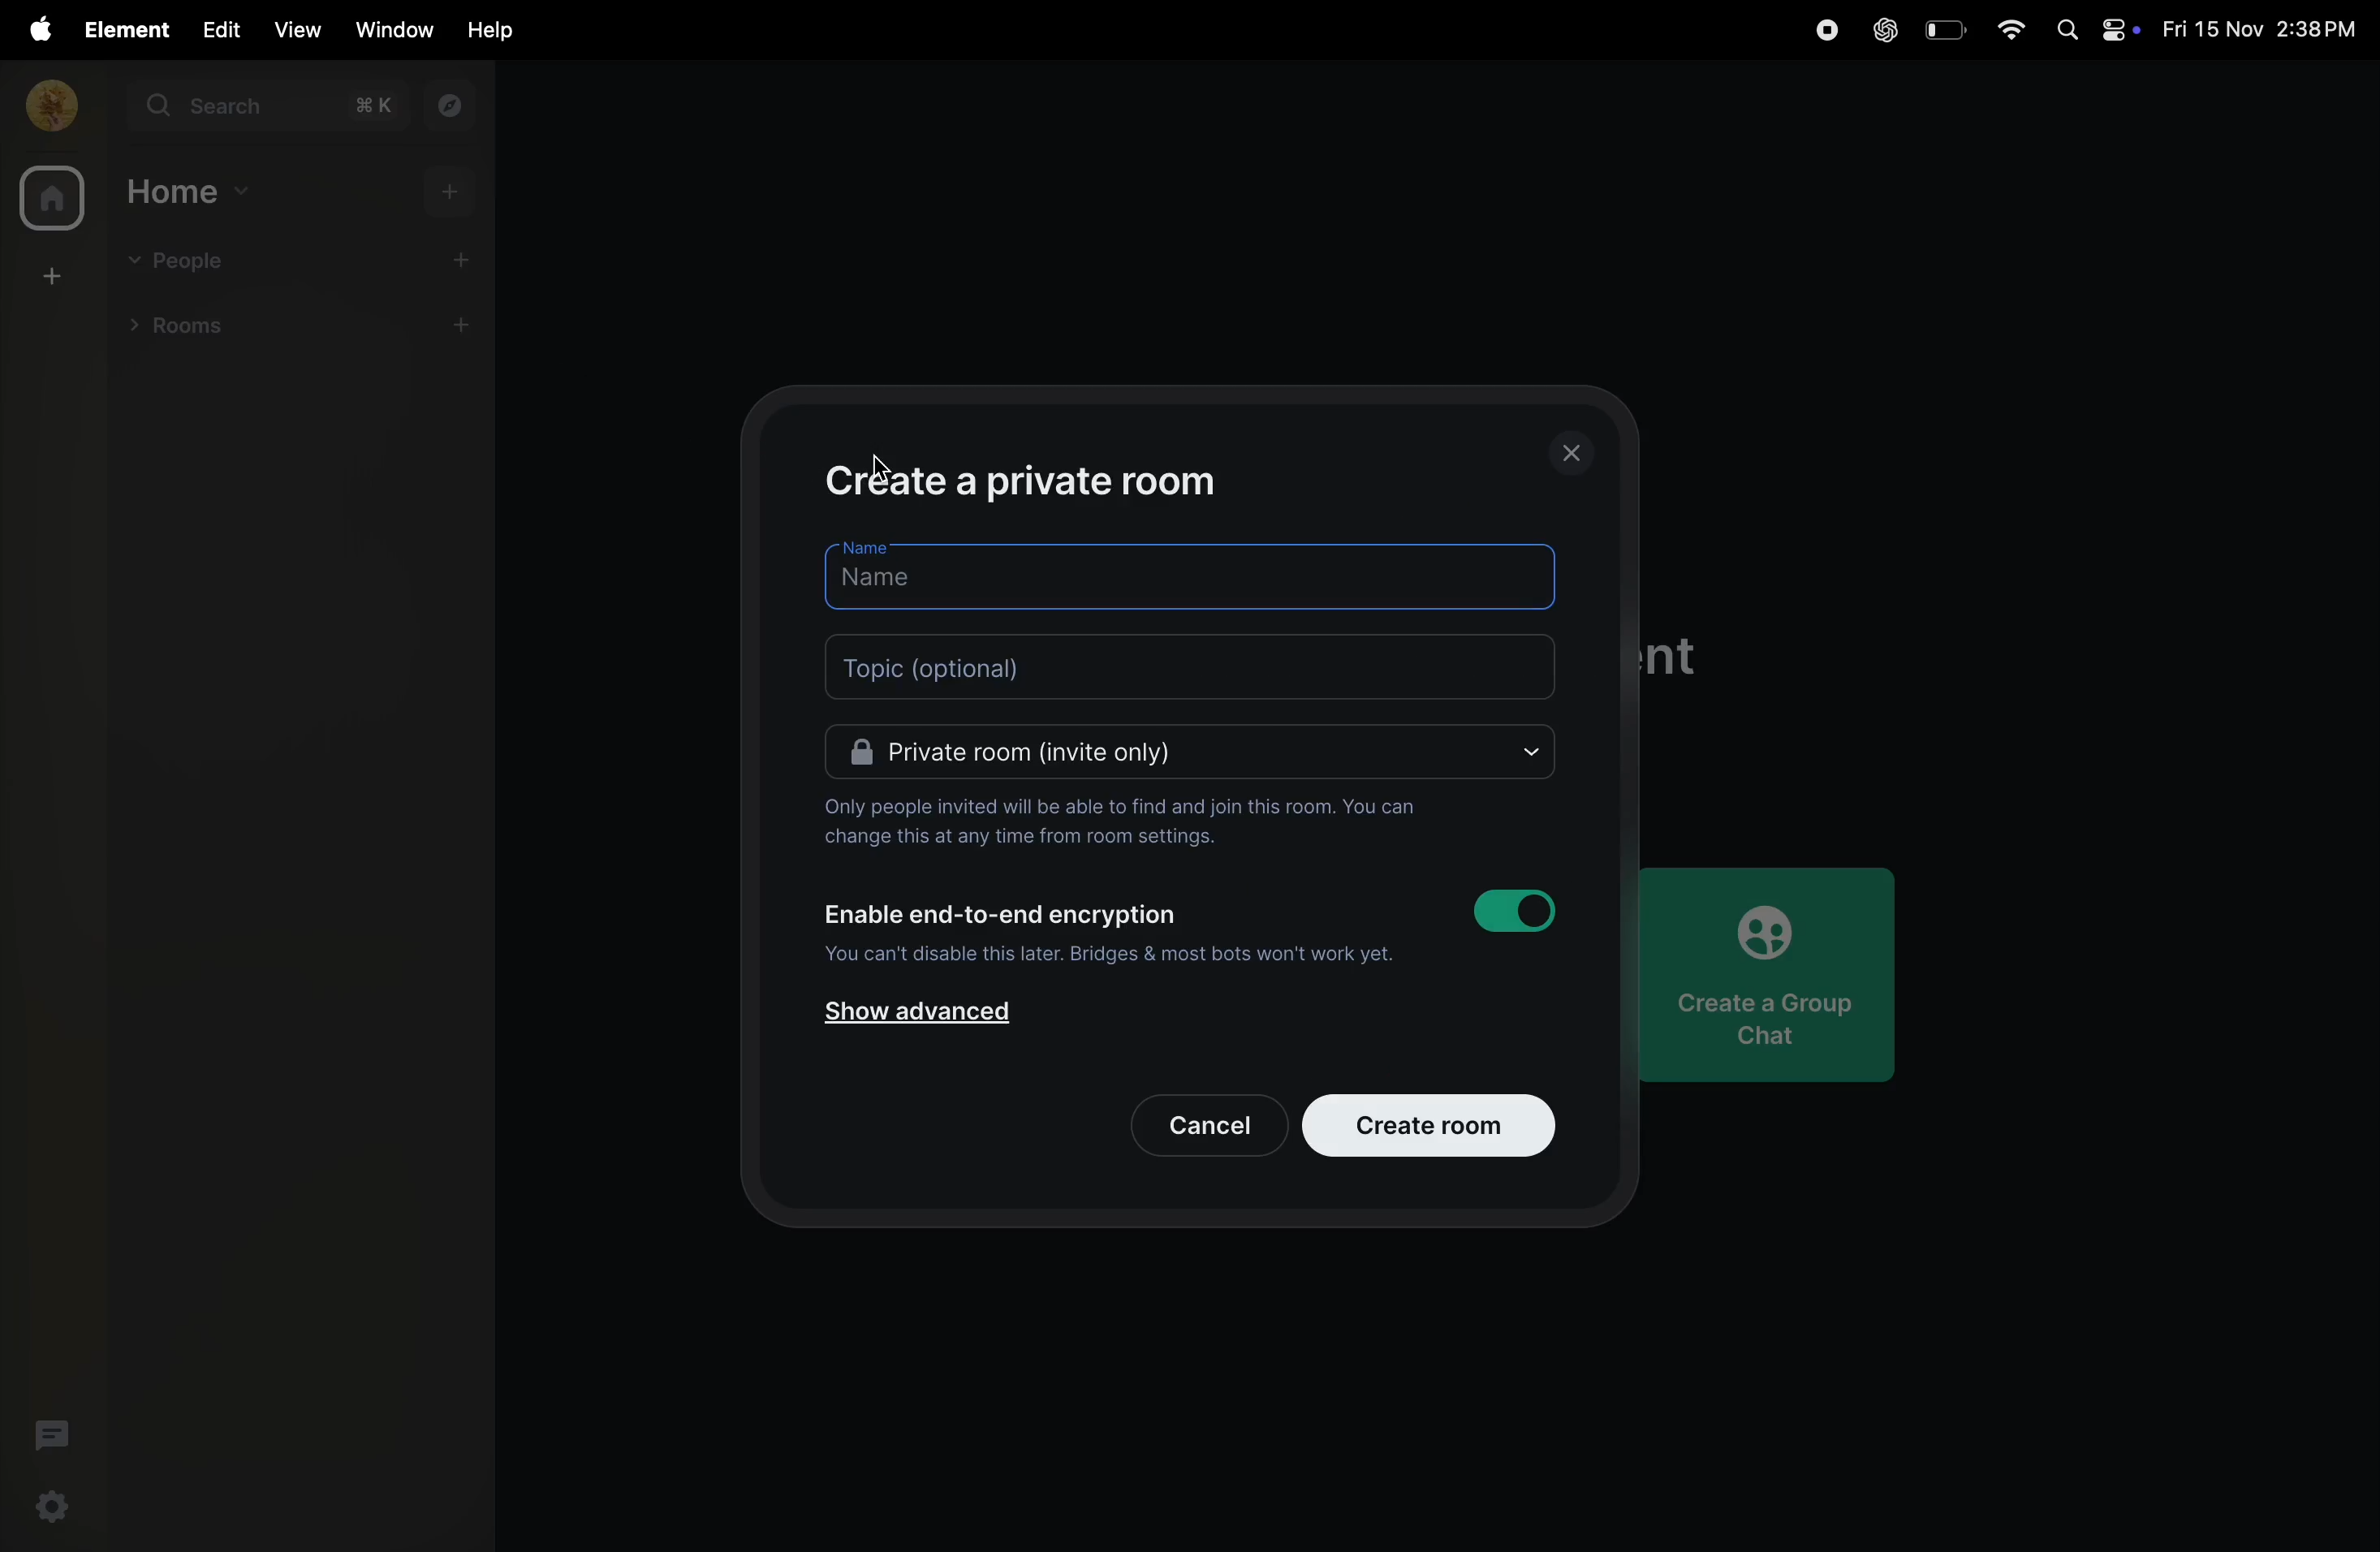 This screenshot has width=2380, height=1552. I want to click on Enable end-to-end encryption
You can't disable this later. Bridges & most bots won't work yet., so click(1114, 932).